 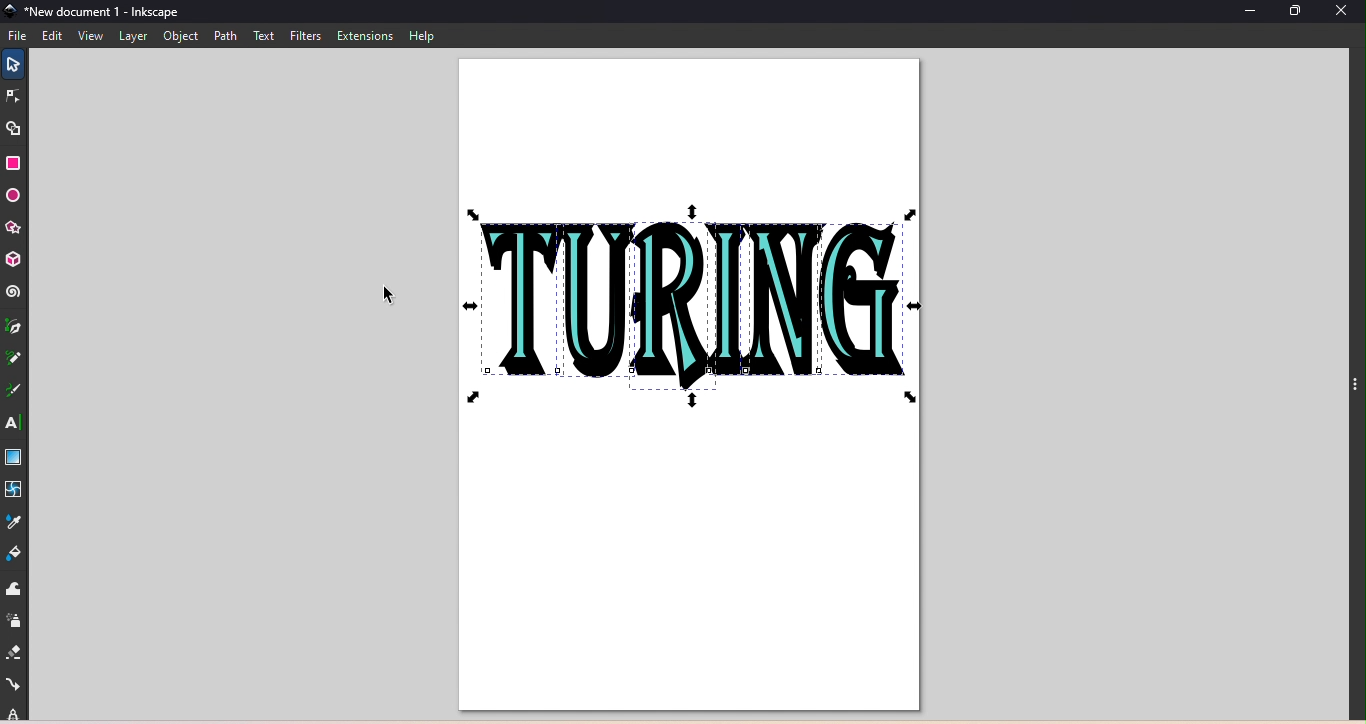 What do you see at coordinates (689, 385) in the screenshot?
I see `Canvas` at bounding box center [689, 385].